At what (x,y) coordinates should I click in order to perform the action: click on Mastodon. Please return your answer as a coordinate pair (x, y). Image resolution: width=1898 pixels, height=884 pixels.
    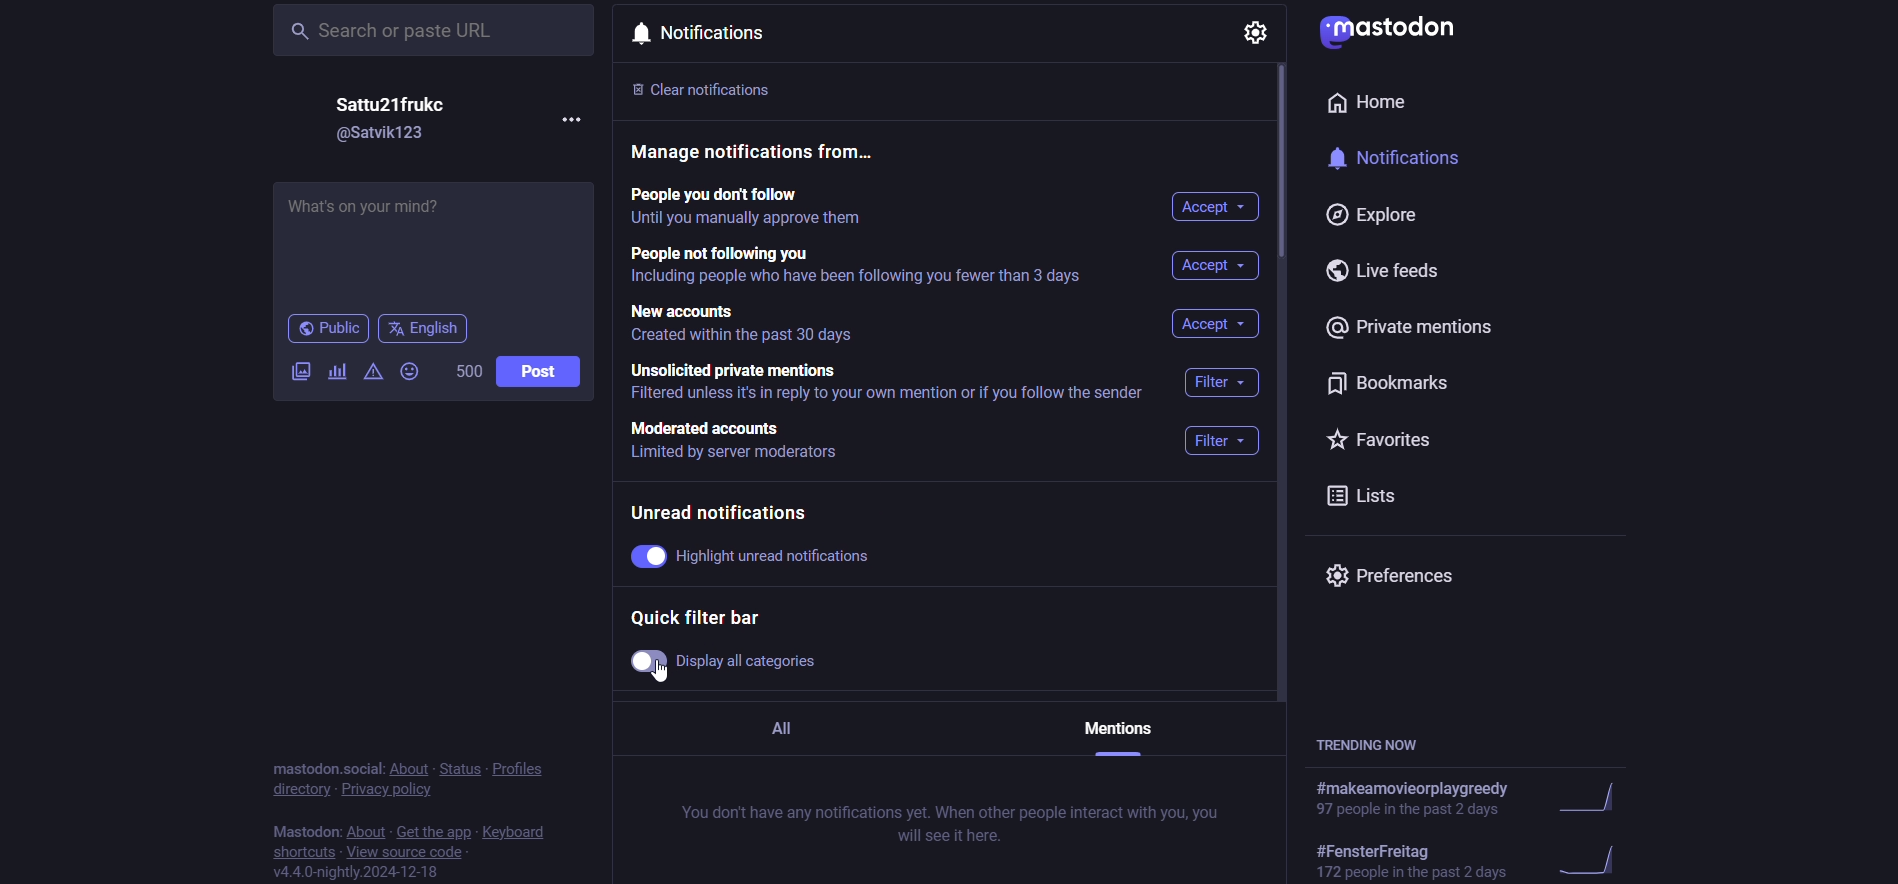
    Looking at the image, I should click on (303, 832).